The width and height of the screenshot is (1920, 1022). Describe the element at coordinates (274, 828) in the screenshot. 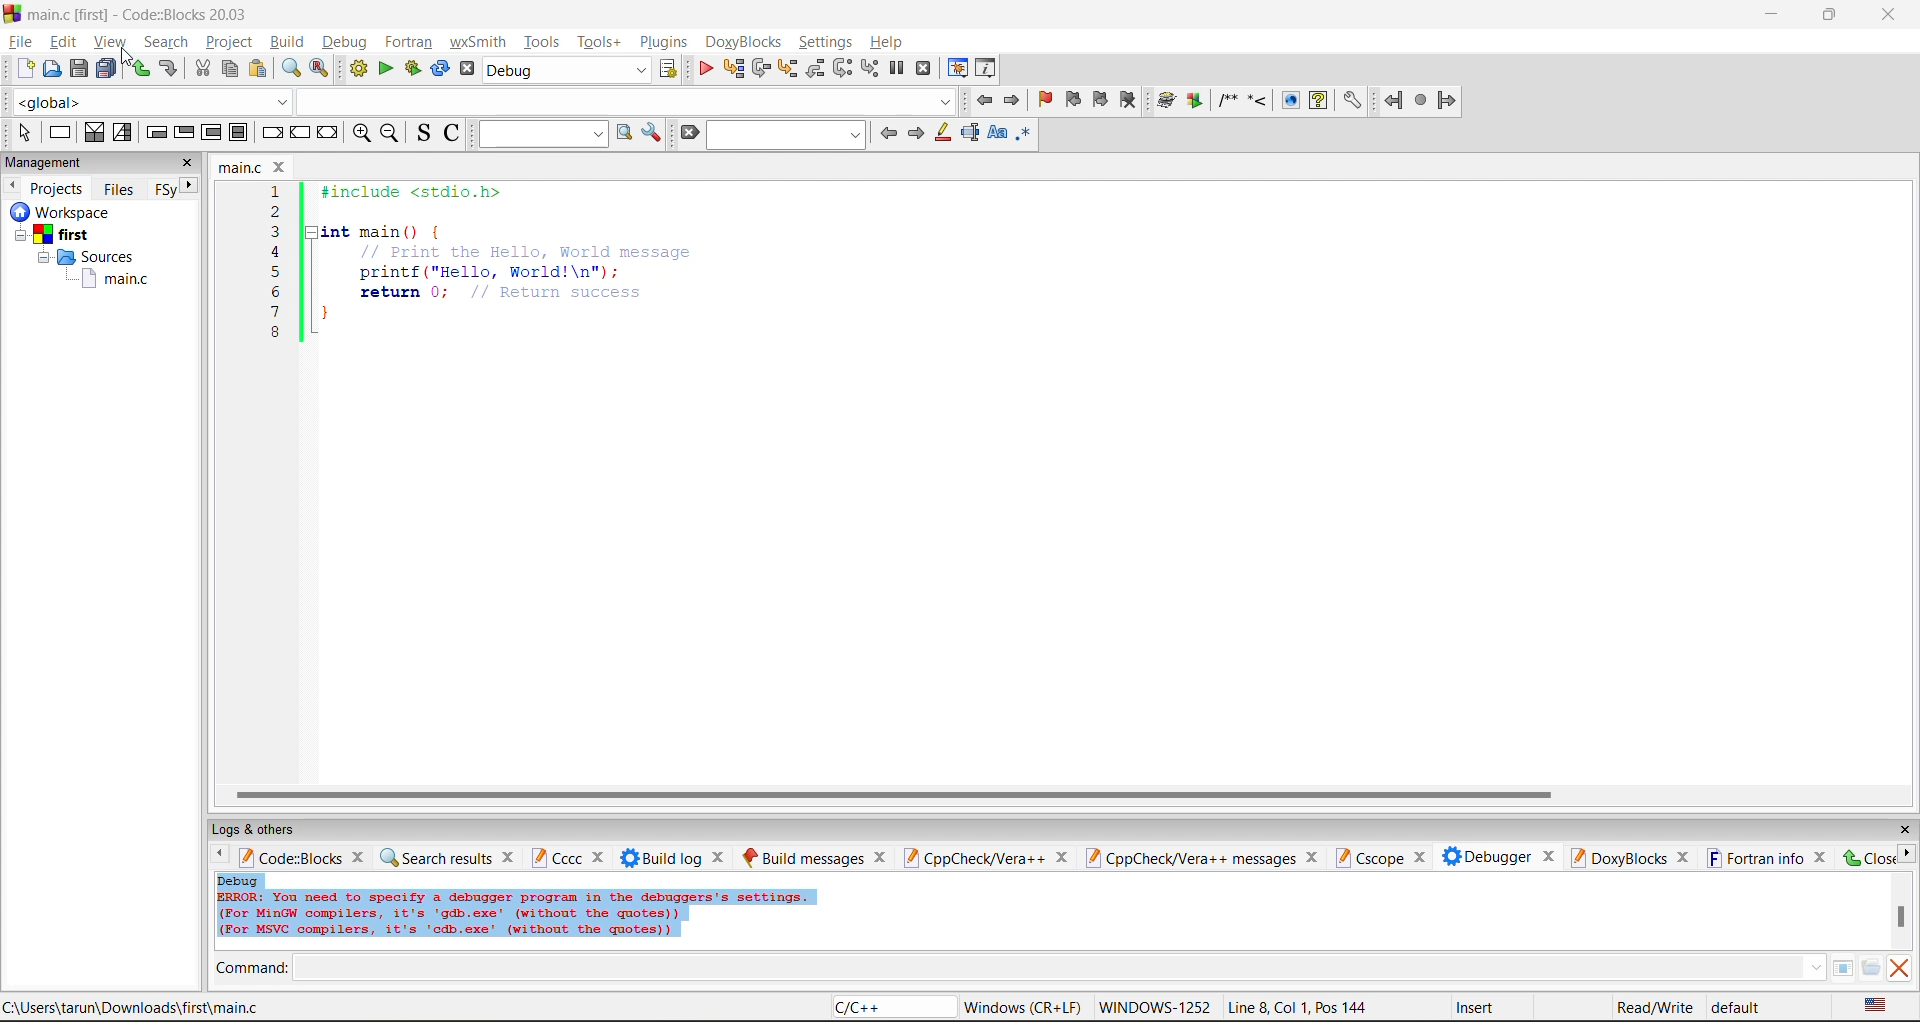

I see `logs and others` at that location.